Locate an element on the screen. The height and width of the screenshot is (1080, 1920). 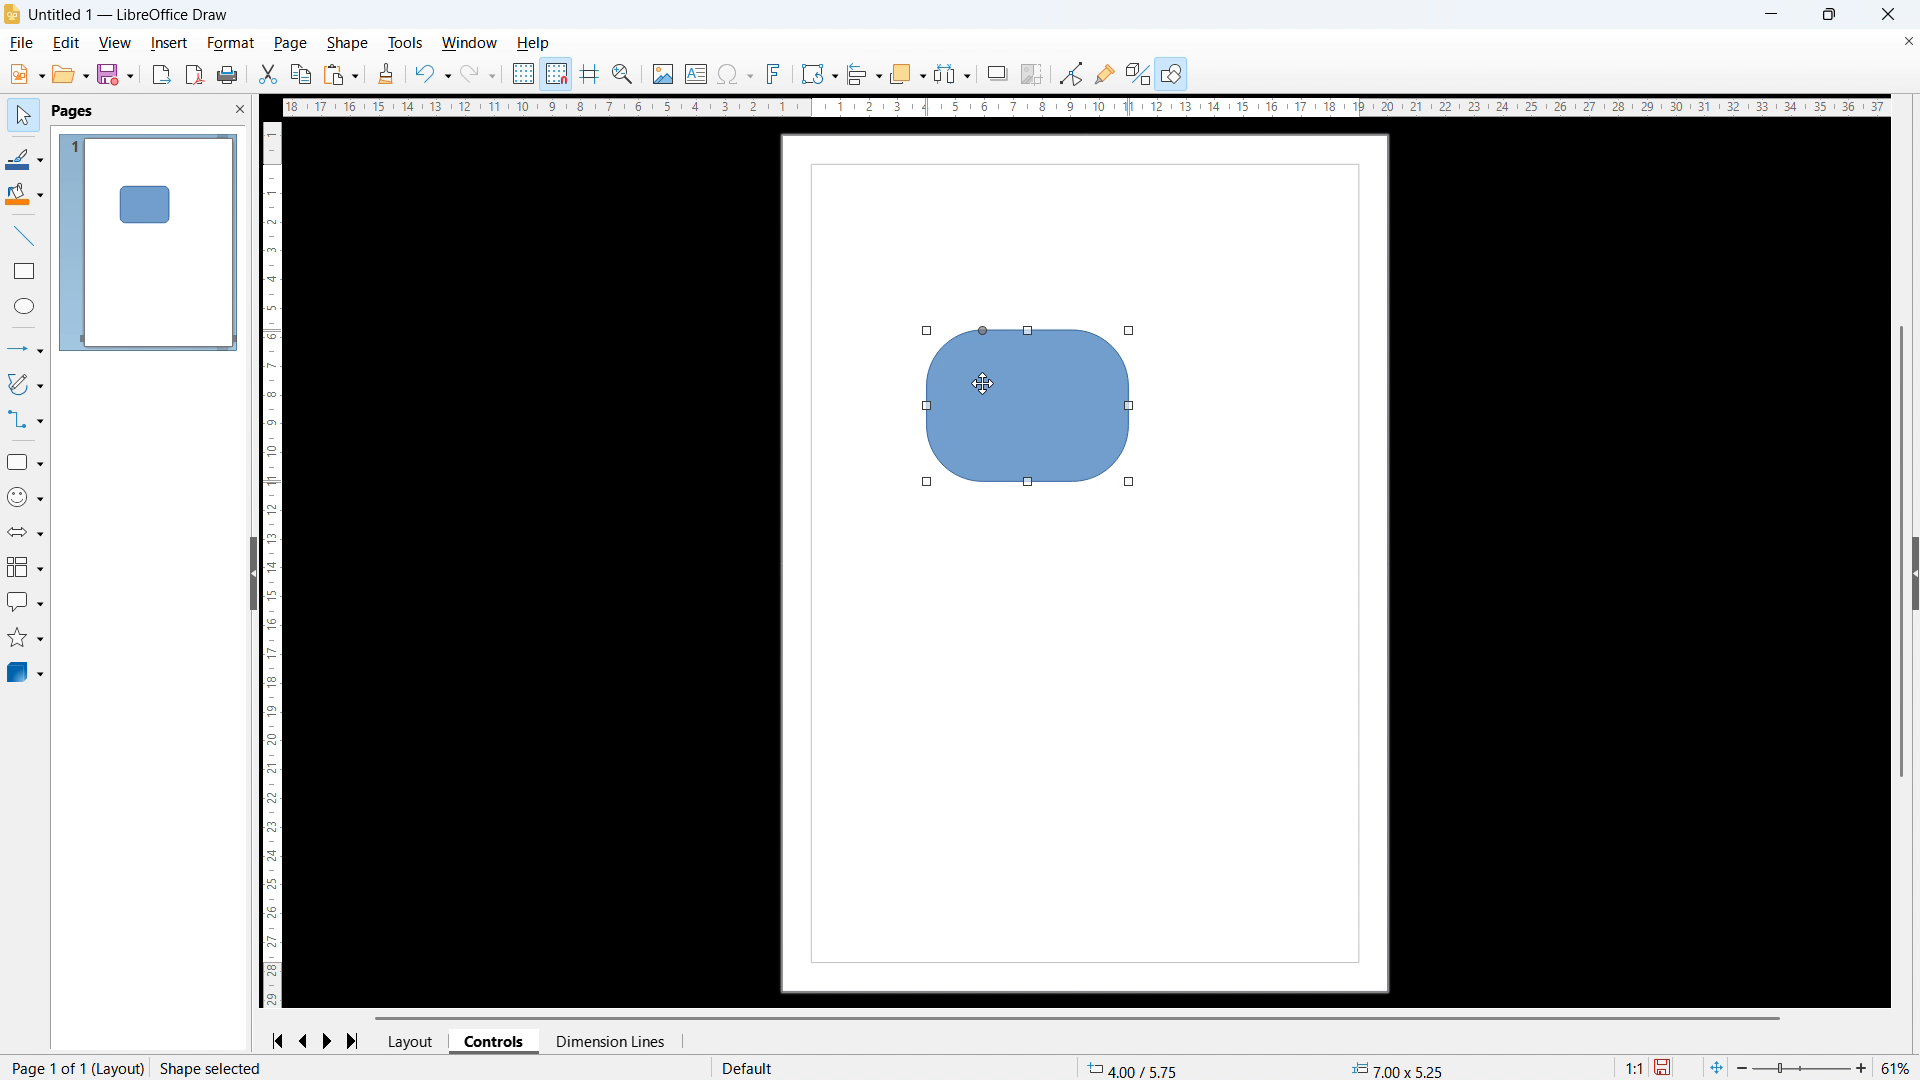
Default is located at coordinates (752, 1068).